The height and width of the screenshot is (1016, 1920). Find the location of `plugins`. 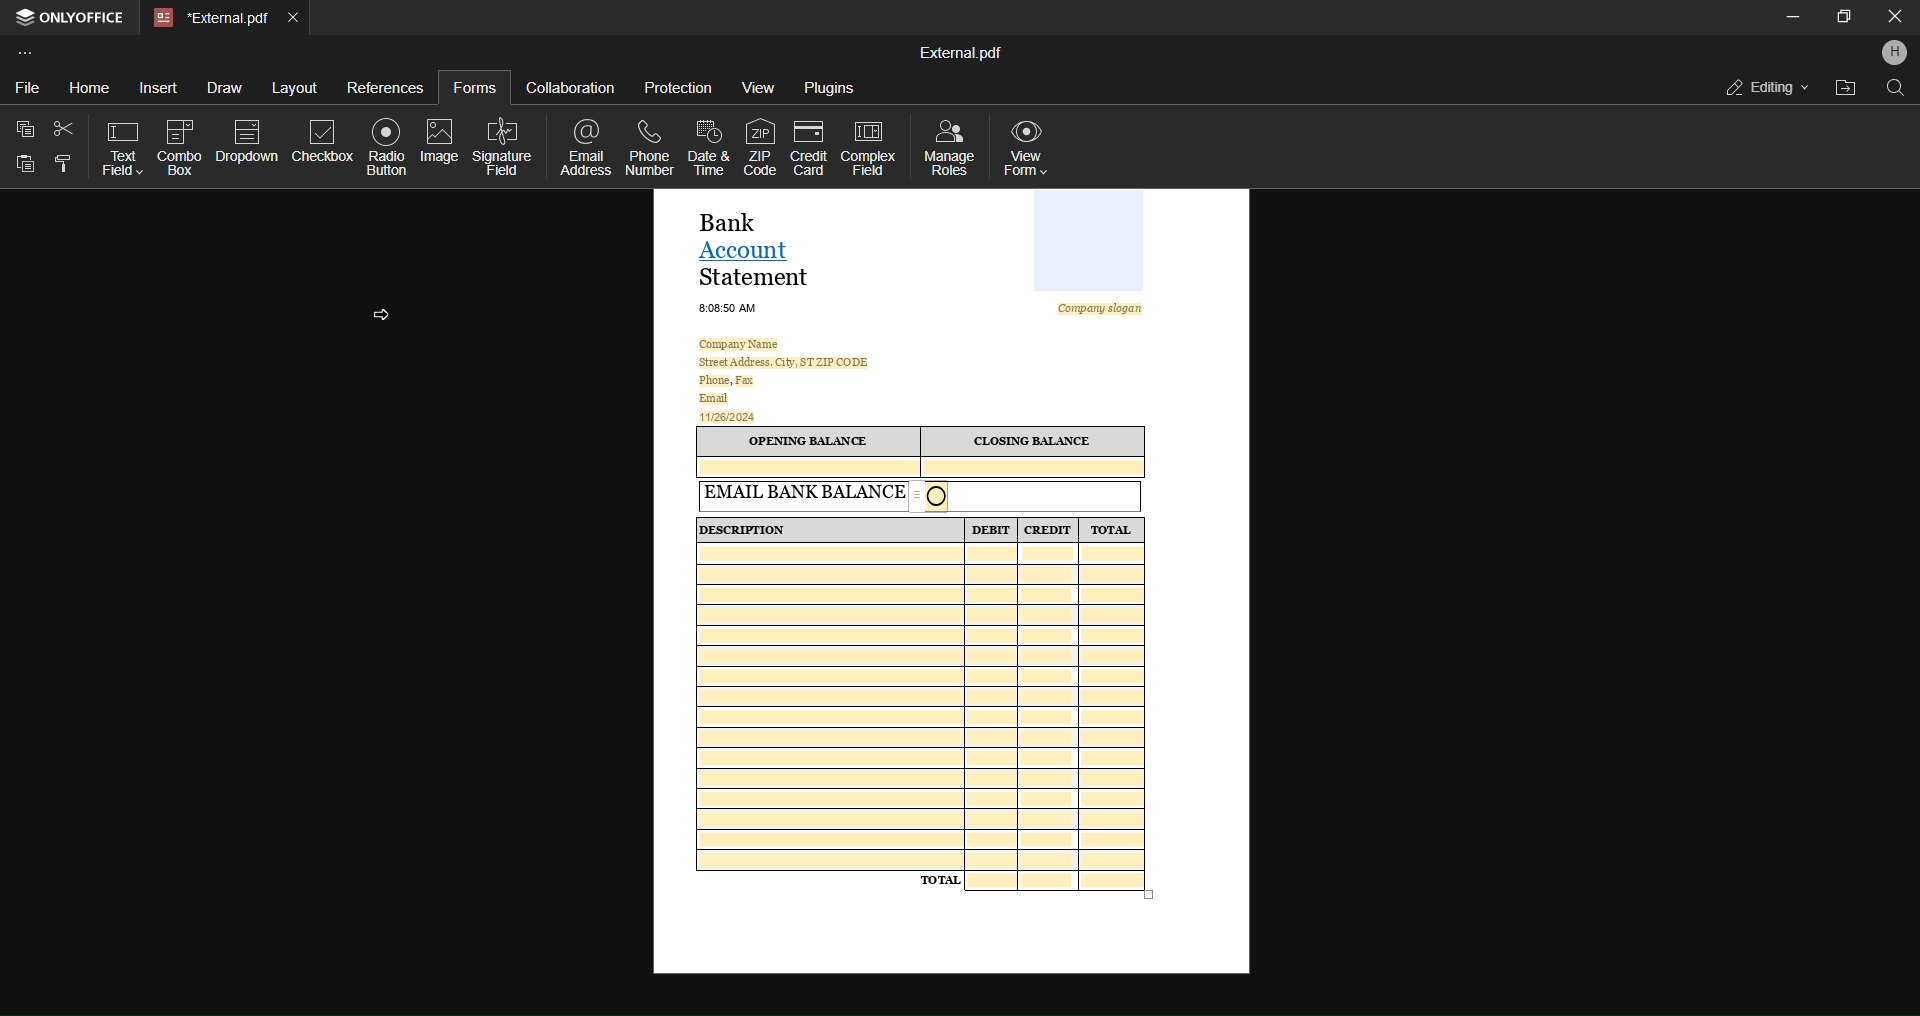

plugins is located at coordinates (825, 87).